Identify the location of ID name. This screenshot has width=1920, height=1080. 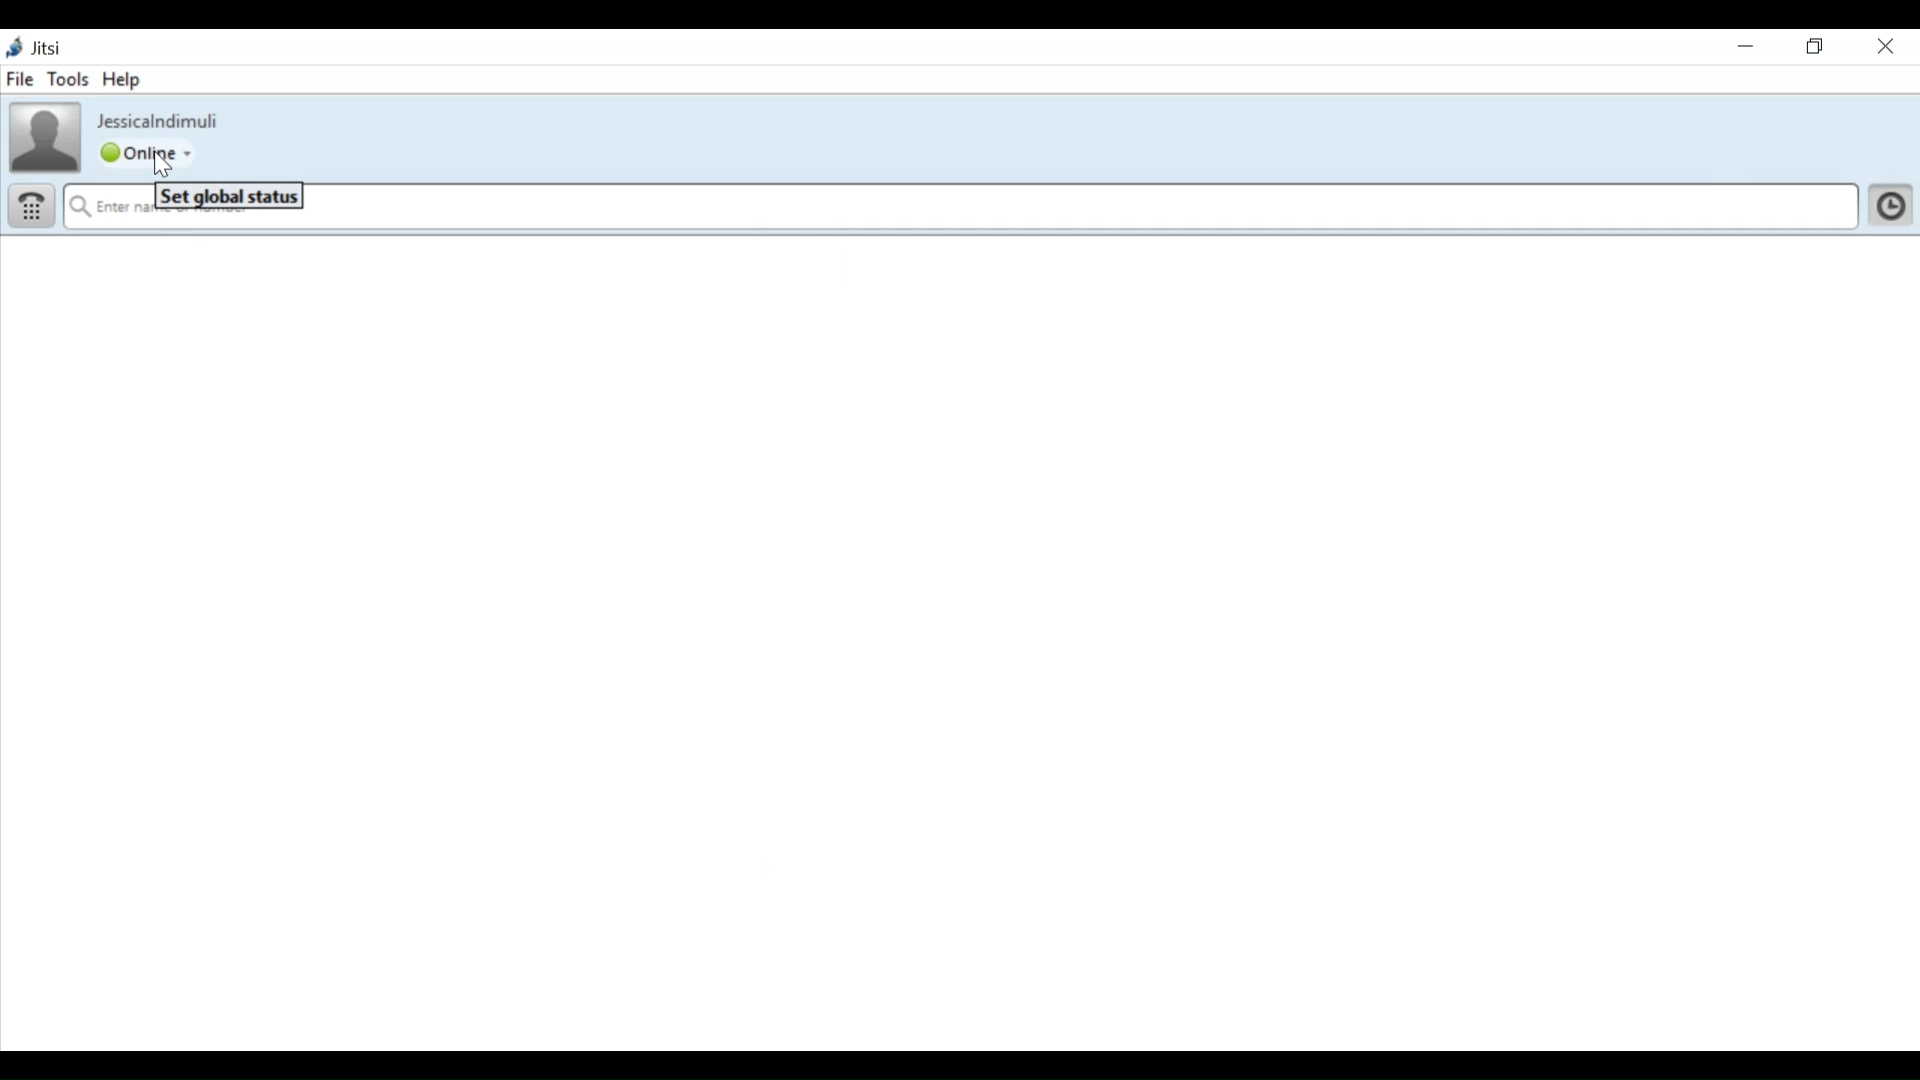
(155, 120).